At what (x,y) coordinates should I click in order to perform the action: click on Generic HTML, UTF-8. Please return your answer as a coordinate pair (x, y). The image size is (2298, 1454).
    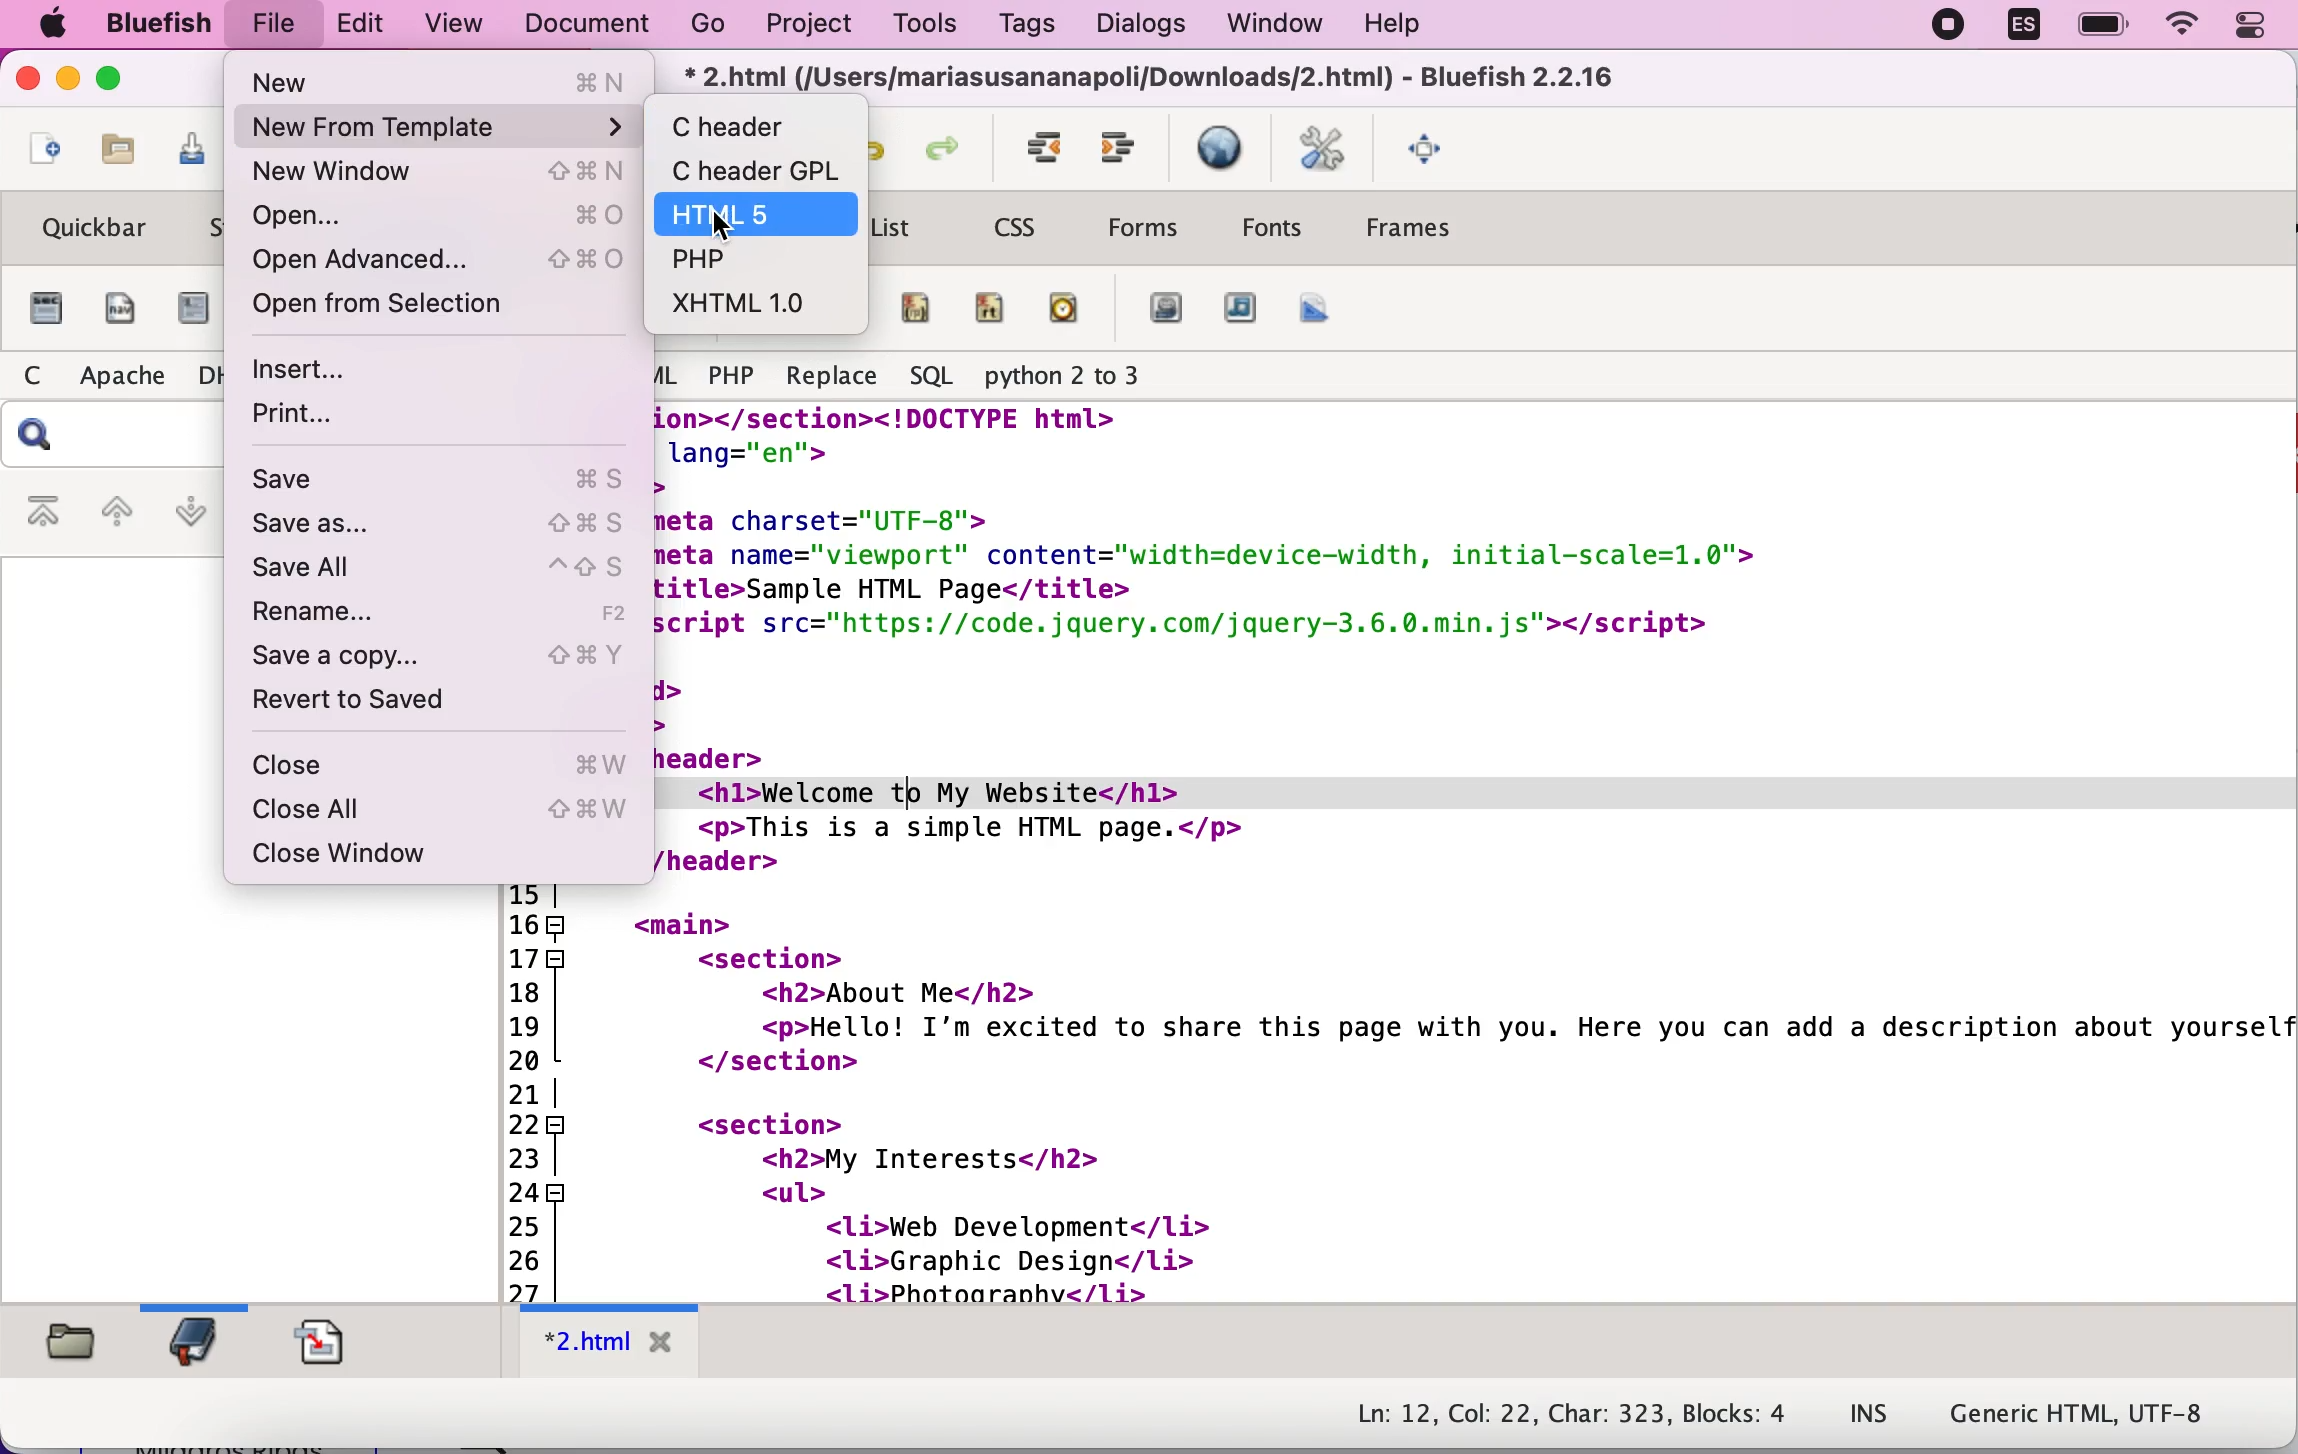
    Looking at the image, I should click on (2073, 1403).